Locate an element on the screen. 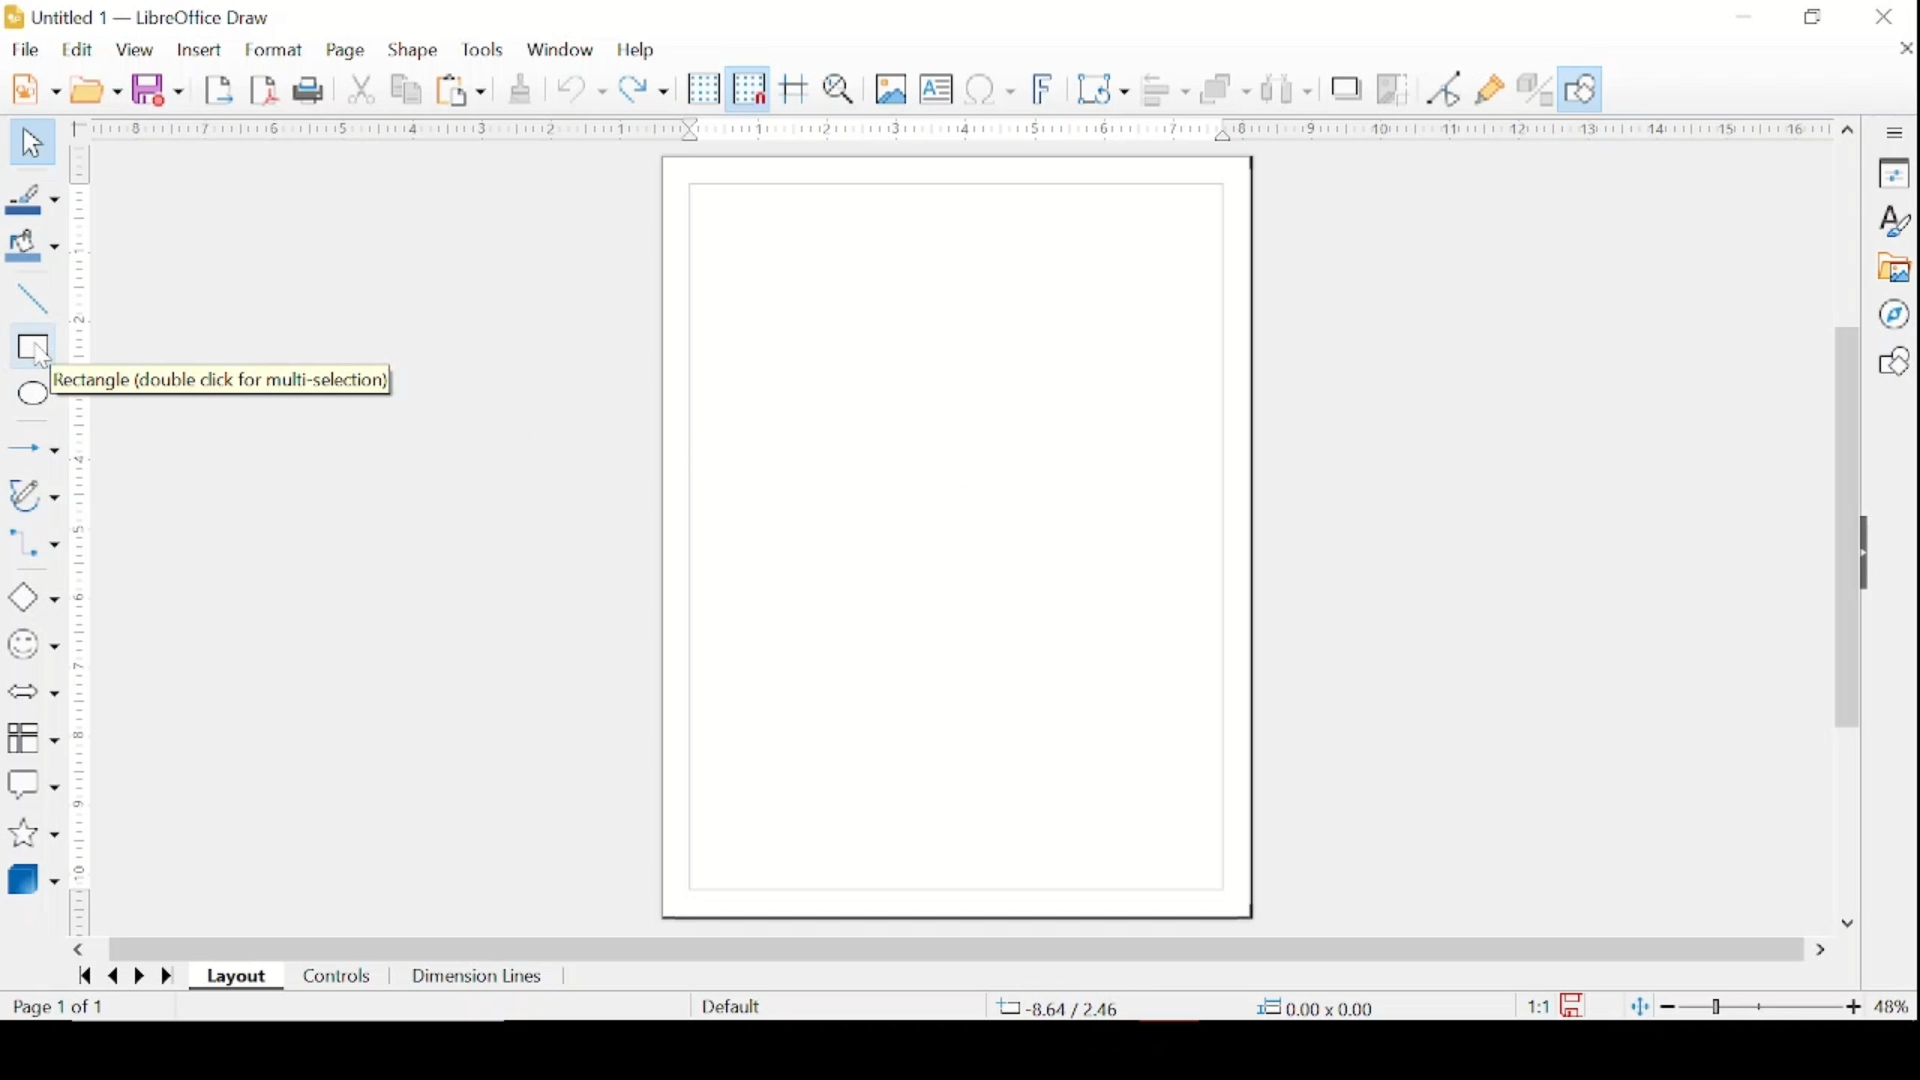  fill color is located at coordinates (36, 246).